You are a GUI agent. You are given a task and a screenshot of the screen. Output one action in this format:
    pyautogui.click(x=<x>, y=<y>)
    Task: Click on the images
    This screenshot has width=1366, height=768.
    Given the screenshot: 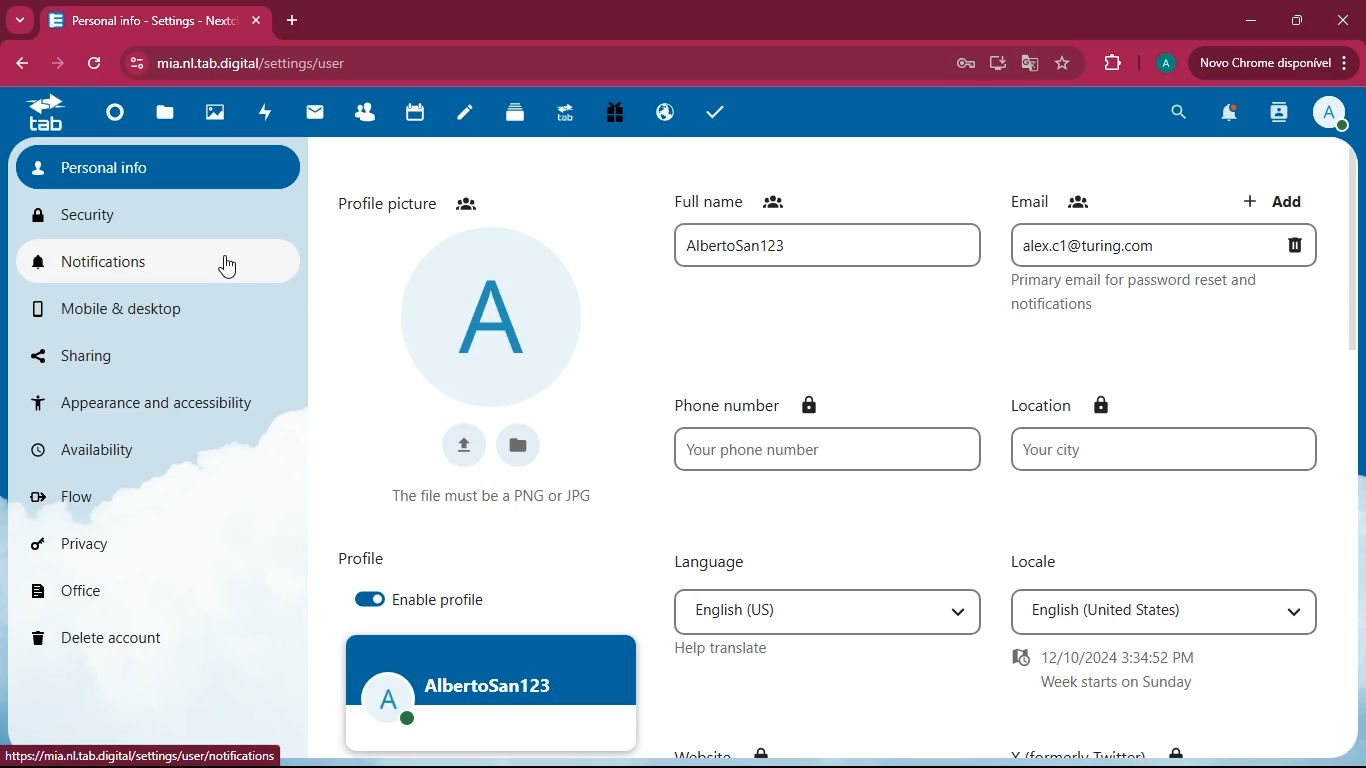 What is the action you would take?
    pyautogui.click(x=212, y=114)
    